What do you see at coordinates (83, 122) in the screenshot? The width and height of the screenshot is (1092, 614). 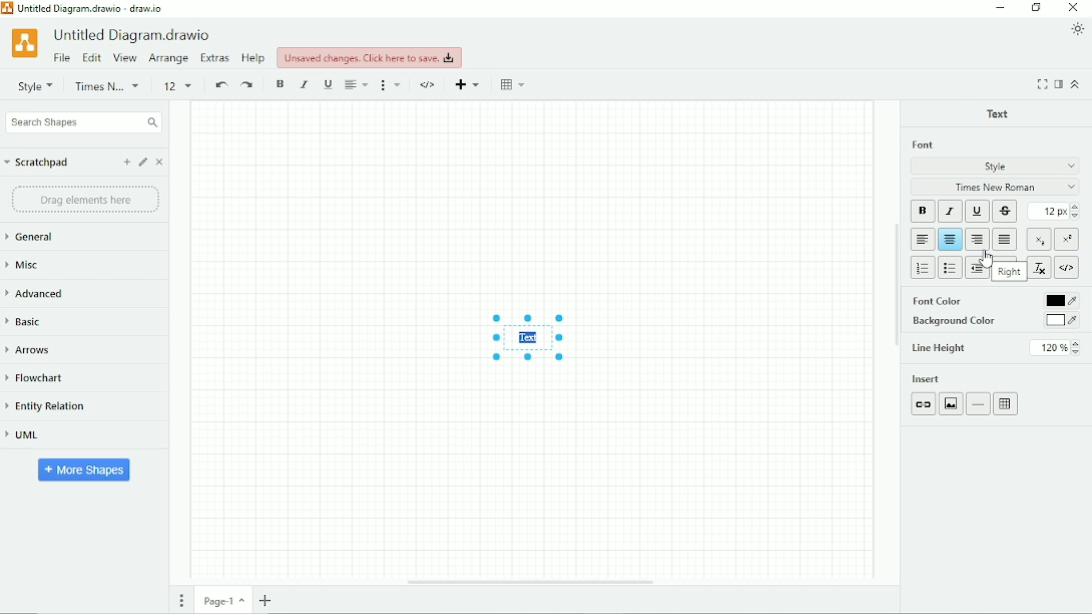 I see `Search Shapes` at bounding box center [83, 122].